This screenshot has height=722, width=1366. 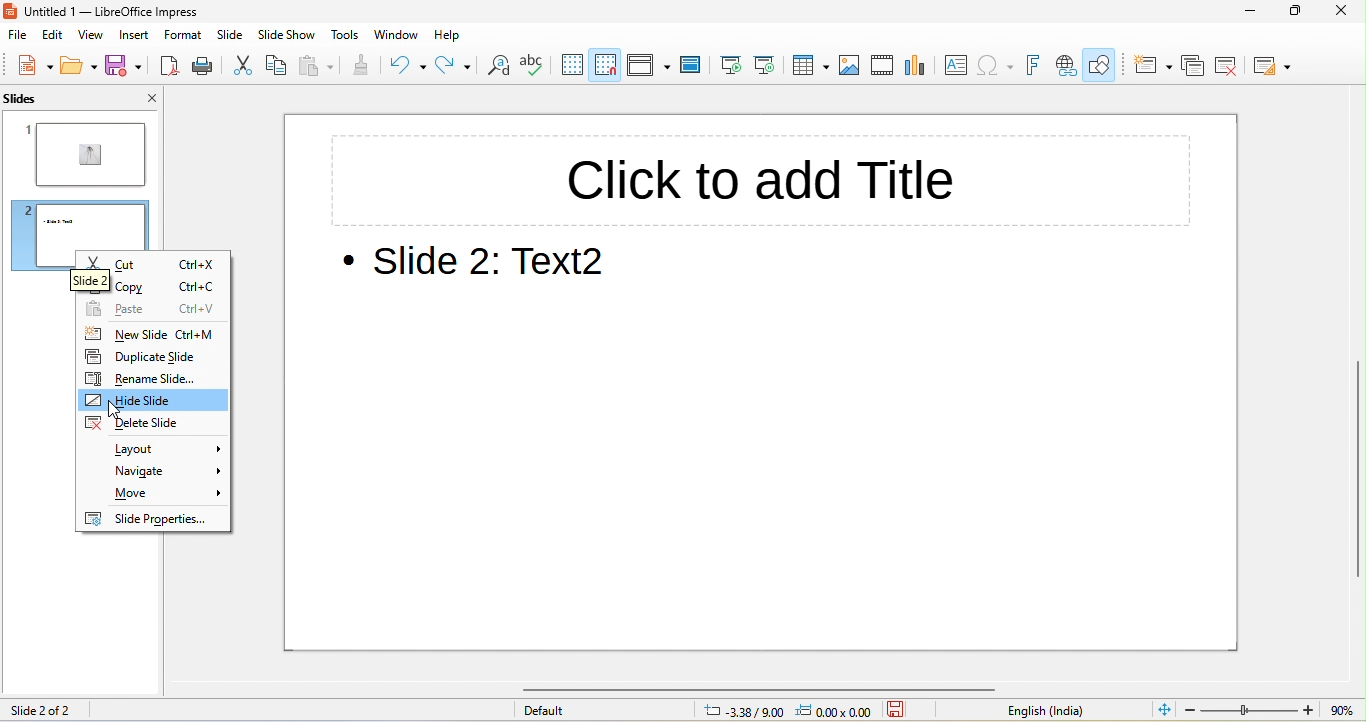 I want to click on new slide, so click(x=1150, y=64).